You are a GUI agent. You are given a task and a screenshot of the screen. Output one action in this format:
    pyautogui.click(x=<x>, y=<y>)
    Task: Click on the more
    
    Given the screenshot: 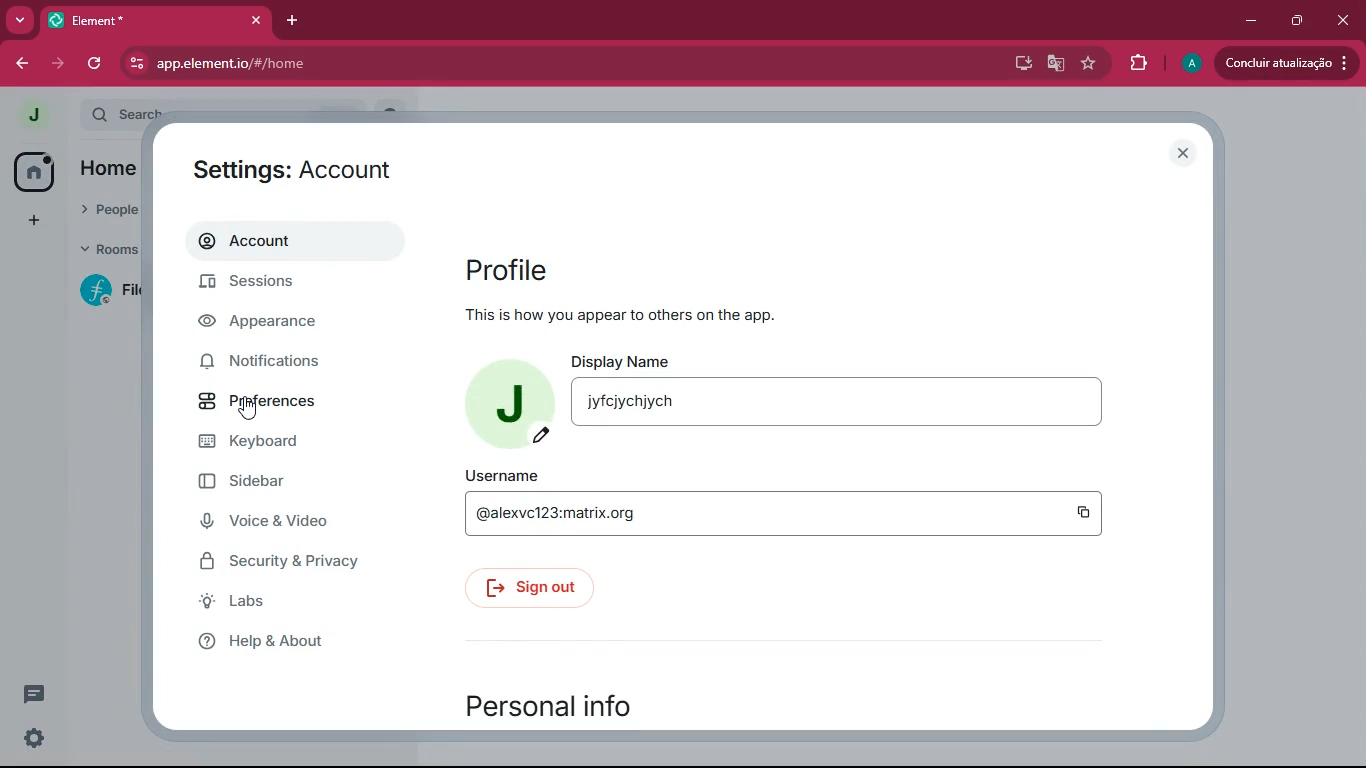 What is the action you would take?
    pyautogui.click(x=21, y=21)
    